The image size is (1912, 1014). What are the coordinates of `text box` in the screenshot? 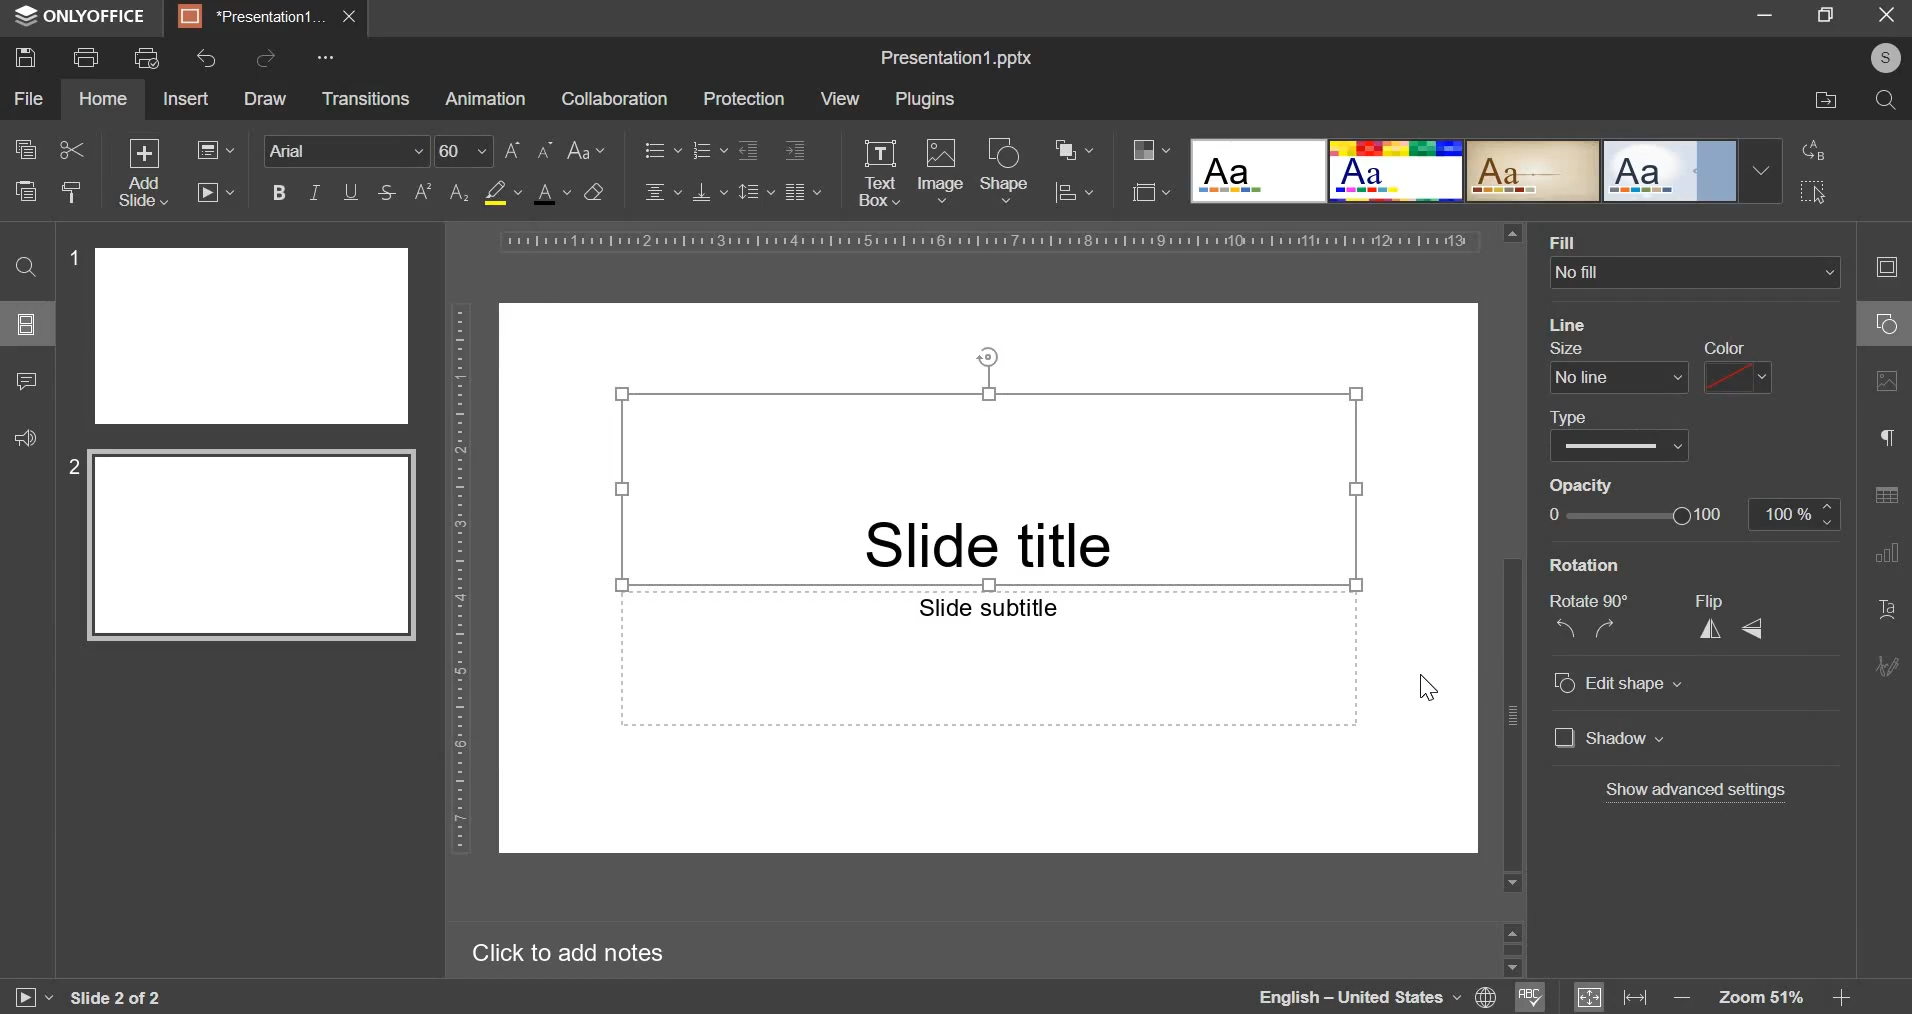 It's located at (878, 173).